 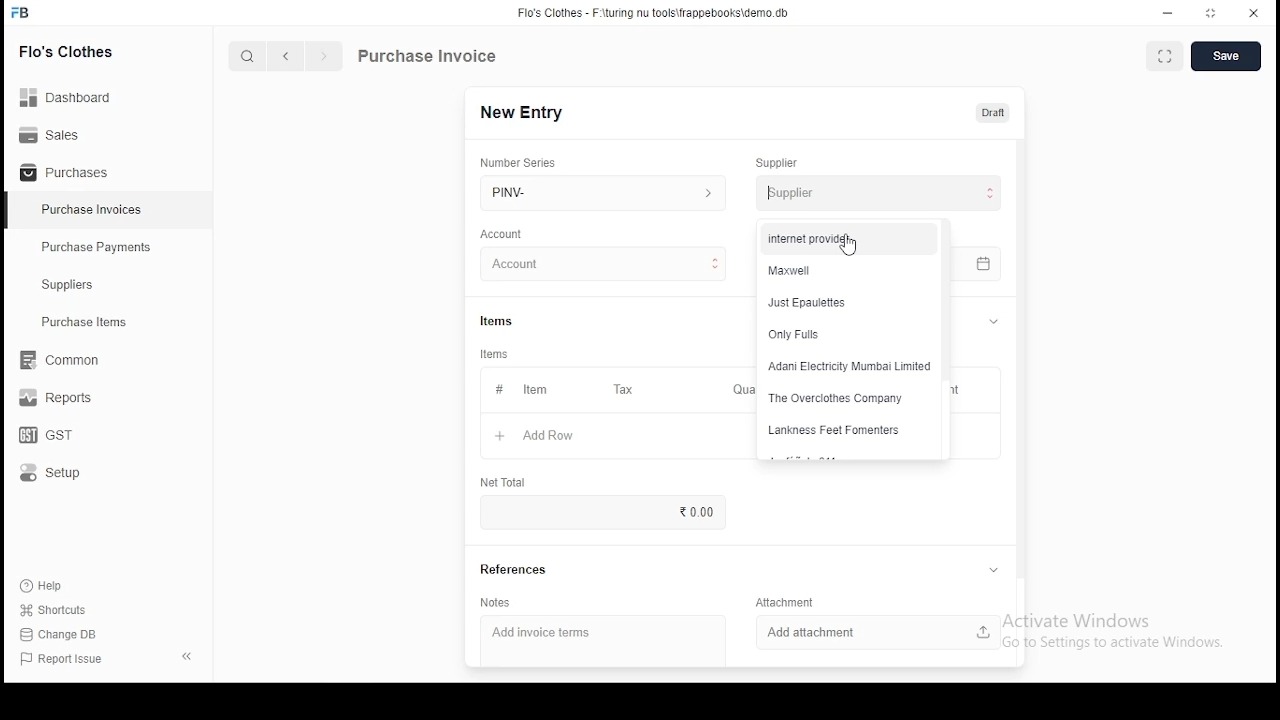 I want to click on number series, so click(x=519, y=162).